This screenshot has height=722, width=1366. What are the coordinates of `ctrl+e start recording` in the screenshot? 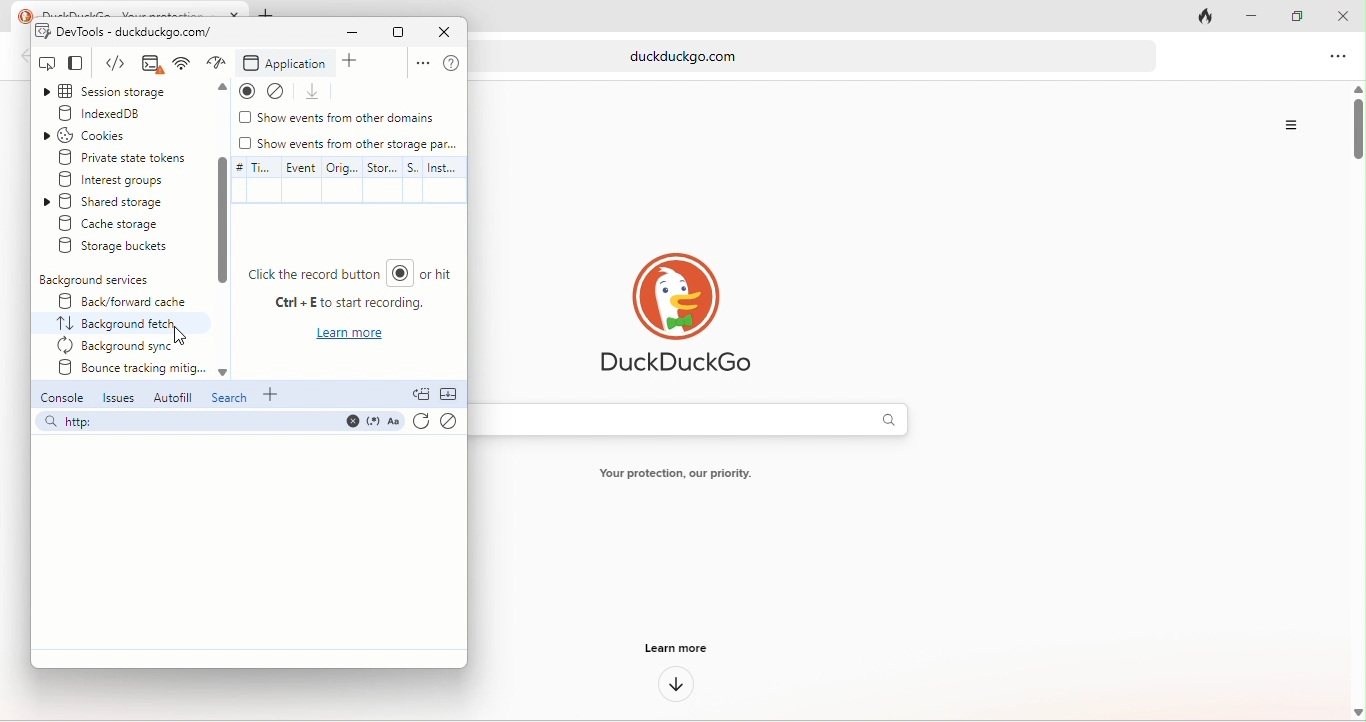 It's located at (343, 307).